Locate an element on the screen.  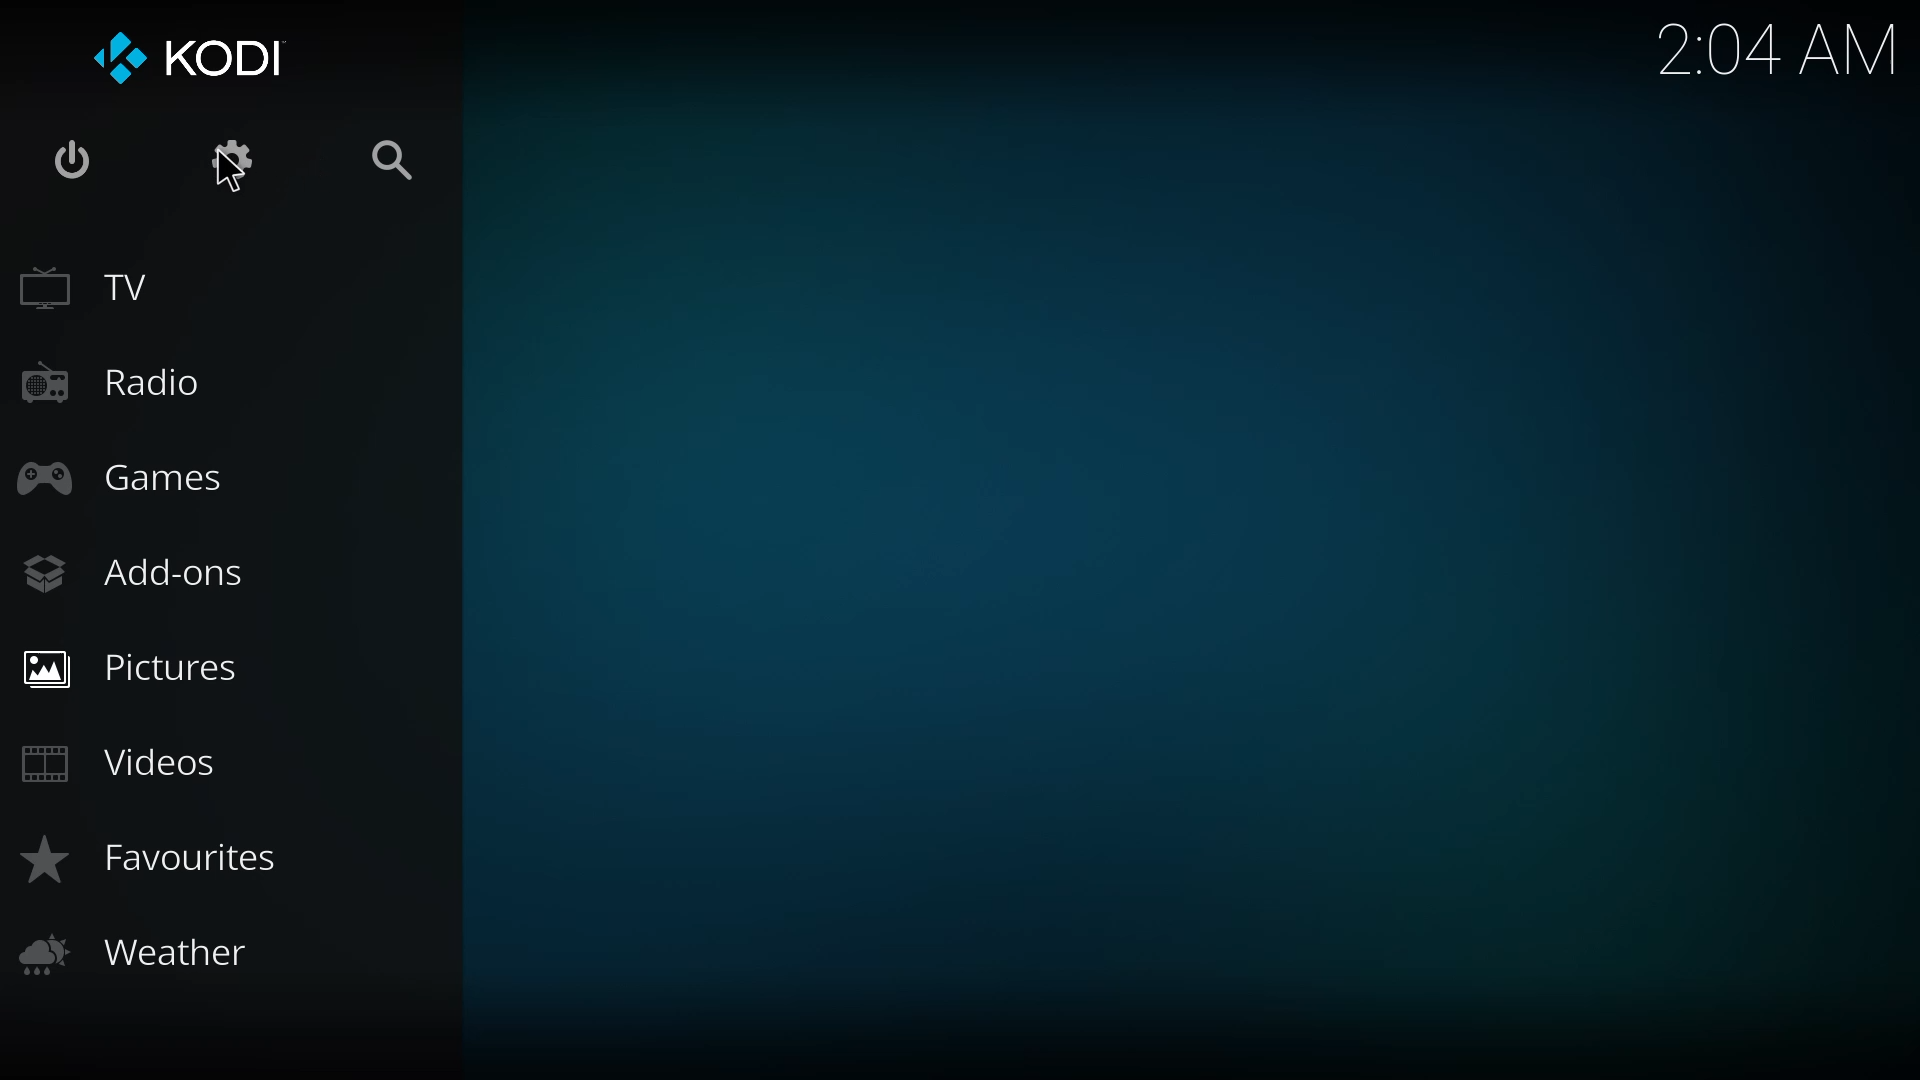
cursor is located at coordinates (234, 175).